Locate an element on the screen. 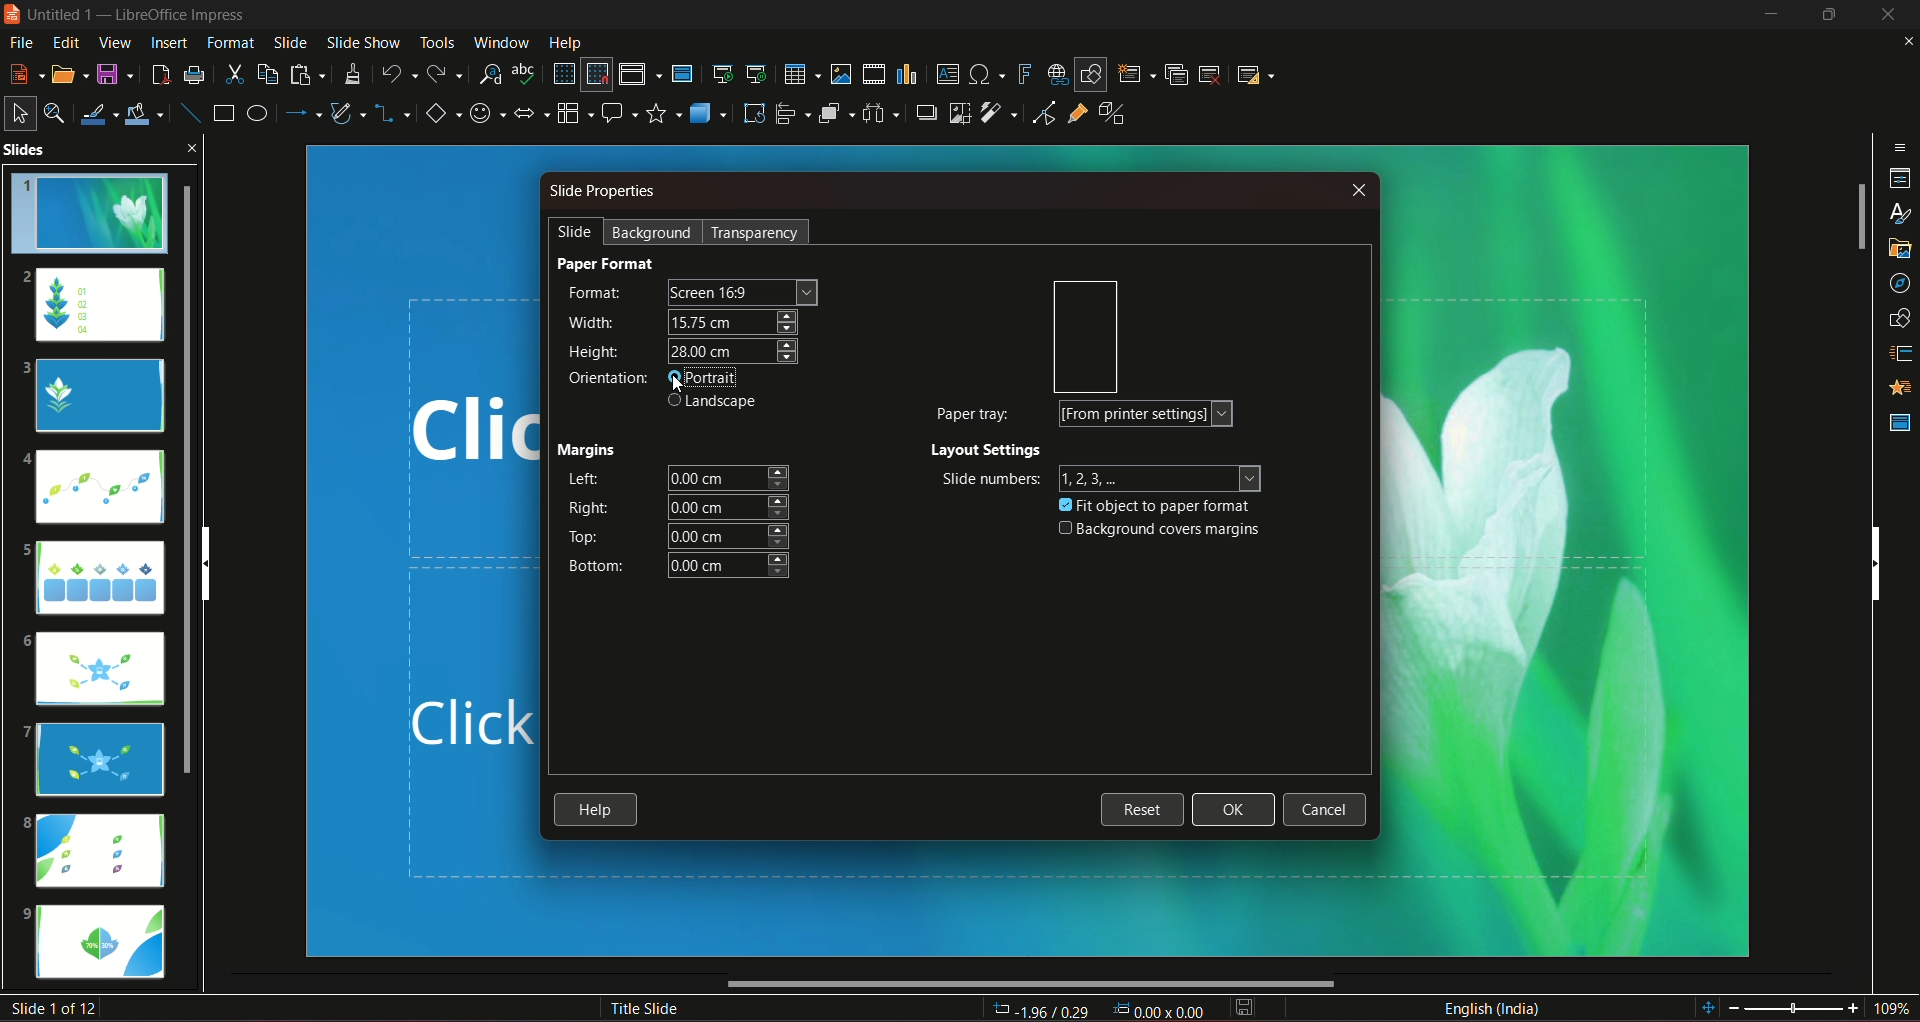 This screenshot has width=1920, height=1022. logo and title is located at coordinates (129, 18).